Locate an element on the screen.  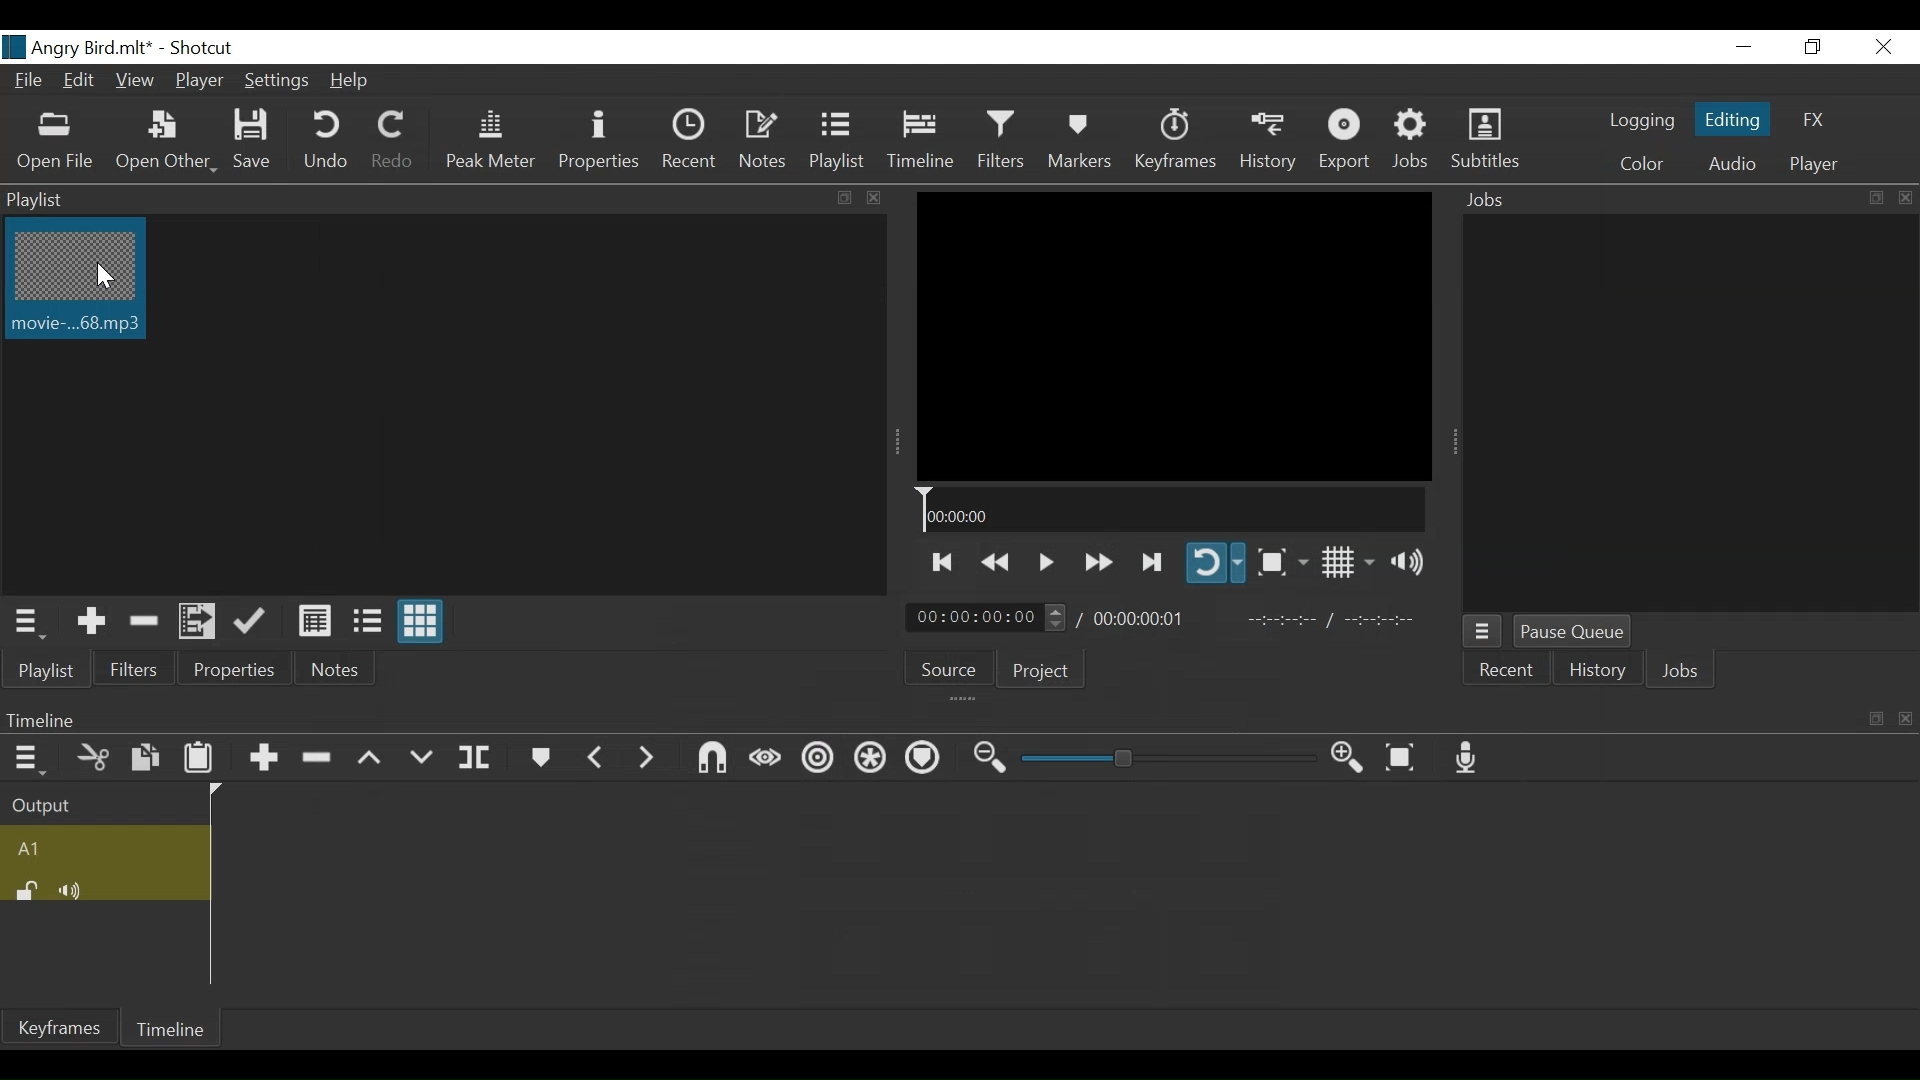
Remove Cut is located at coordinates (145, 622).